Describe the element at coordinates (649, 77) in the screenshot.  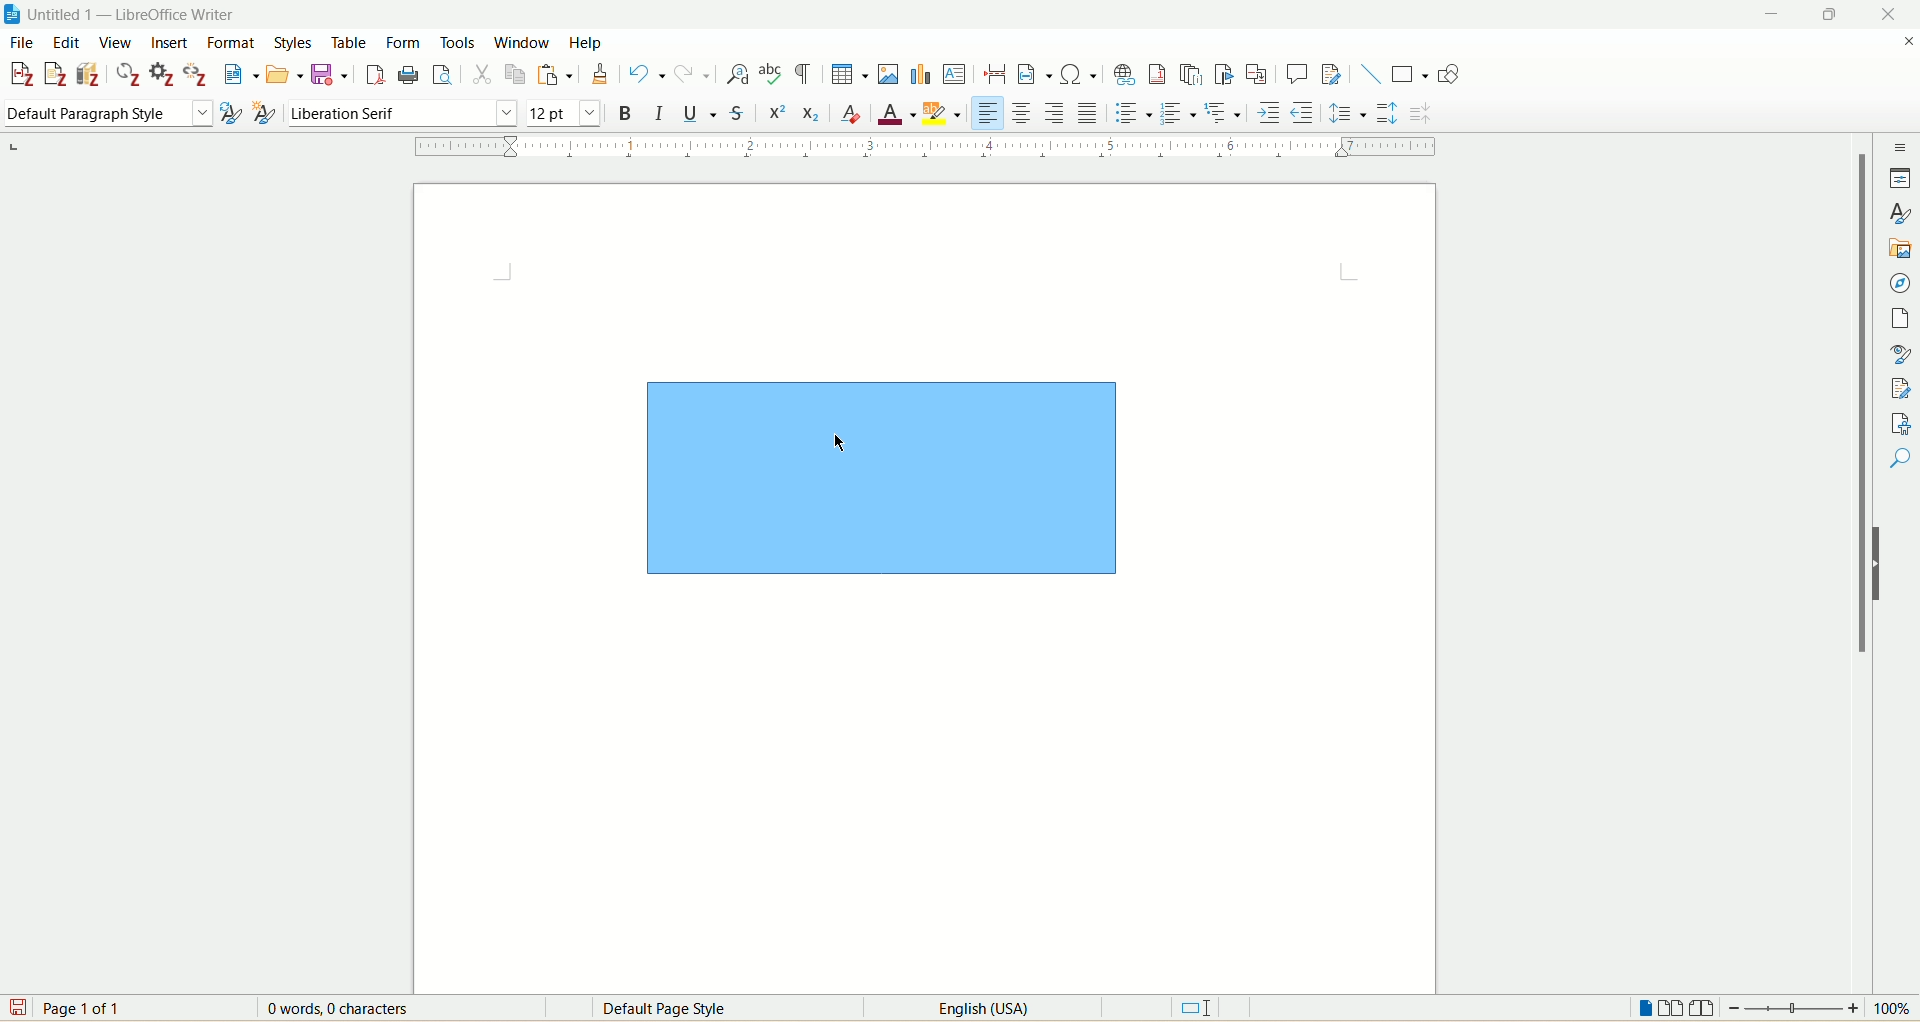
I see `undo` at that location.